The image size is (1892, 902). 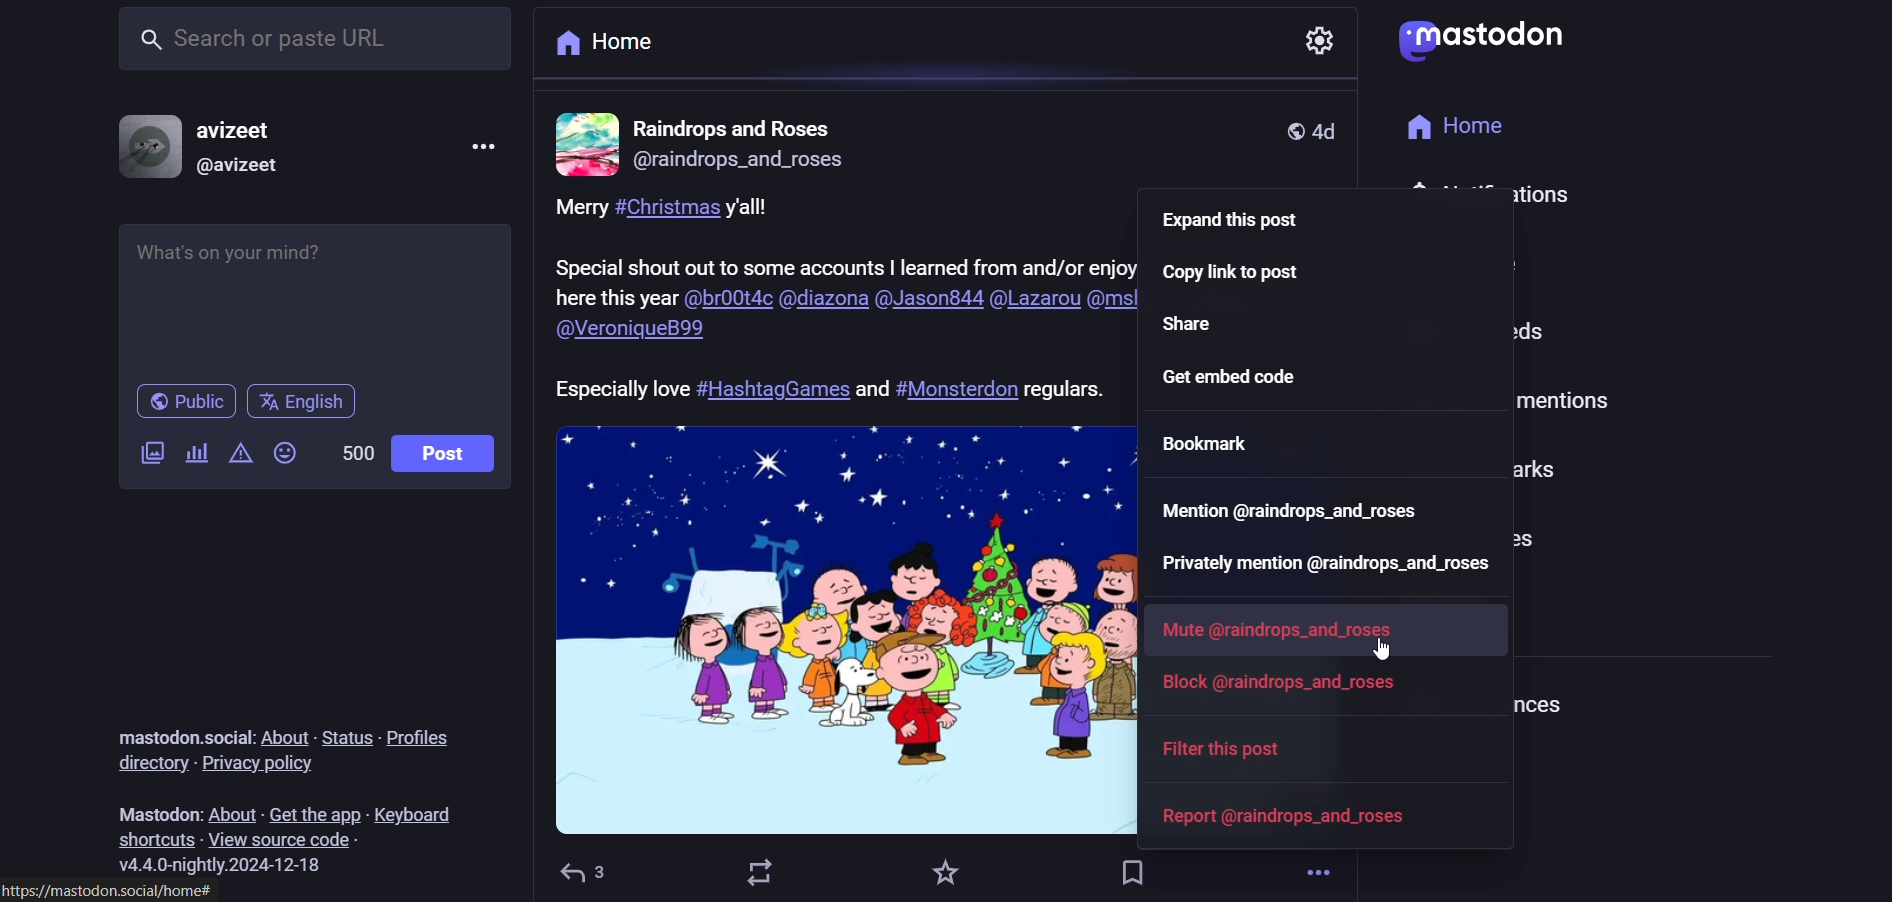 I want to click on directory, so click(x=149, y=763).